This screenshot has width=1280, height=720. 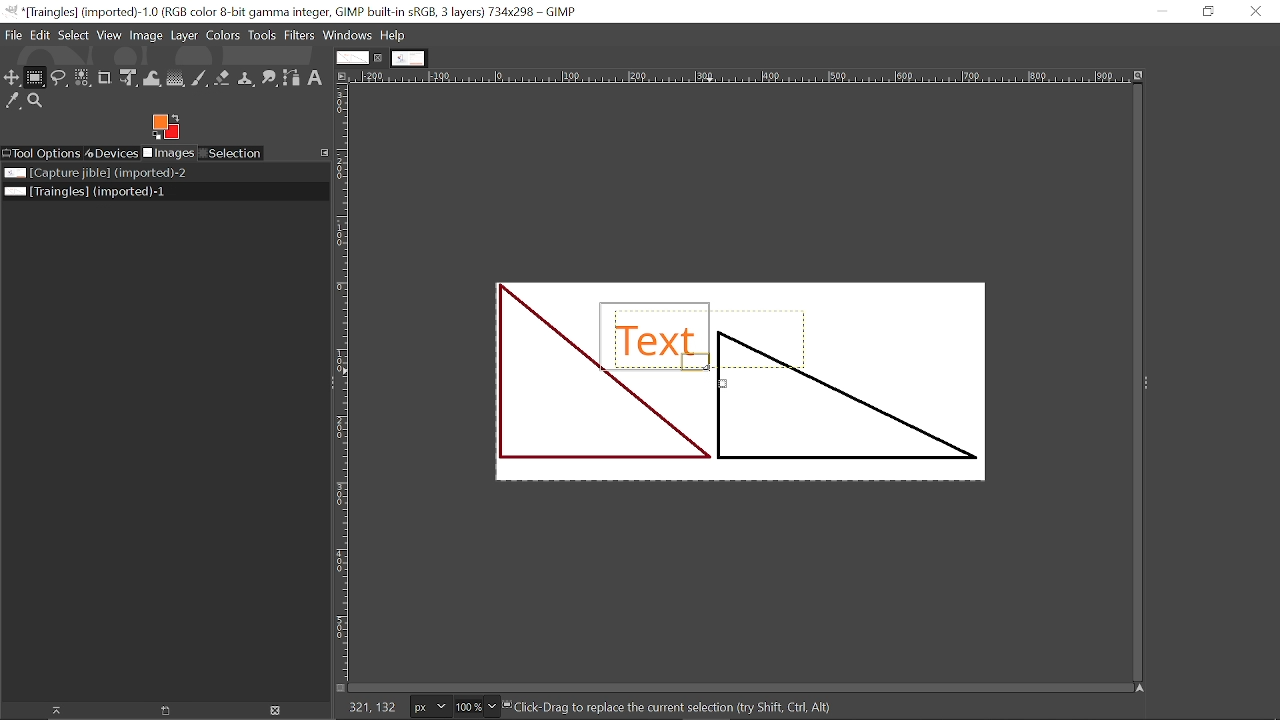 I want to click on Smudge tool, so click(x=270, y=80).